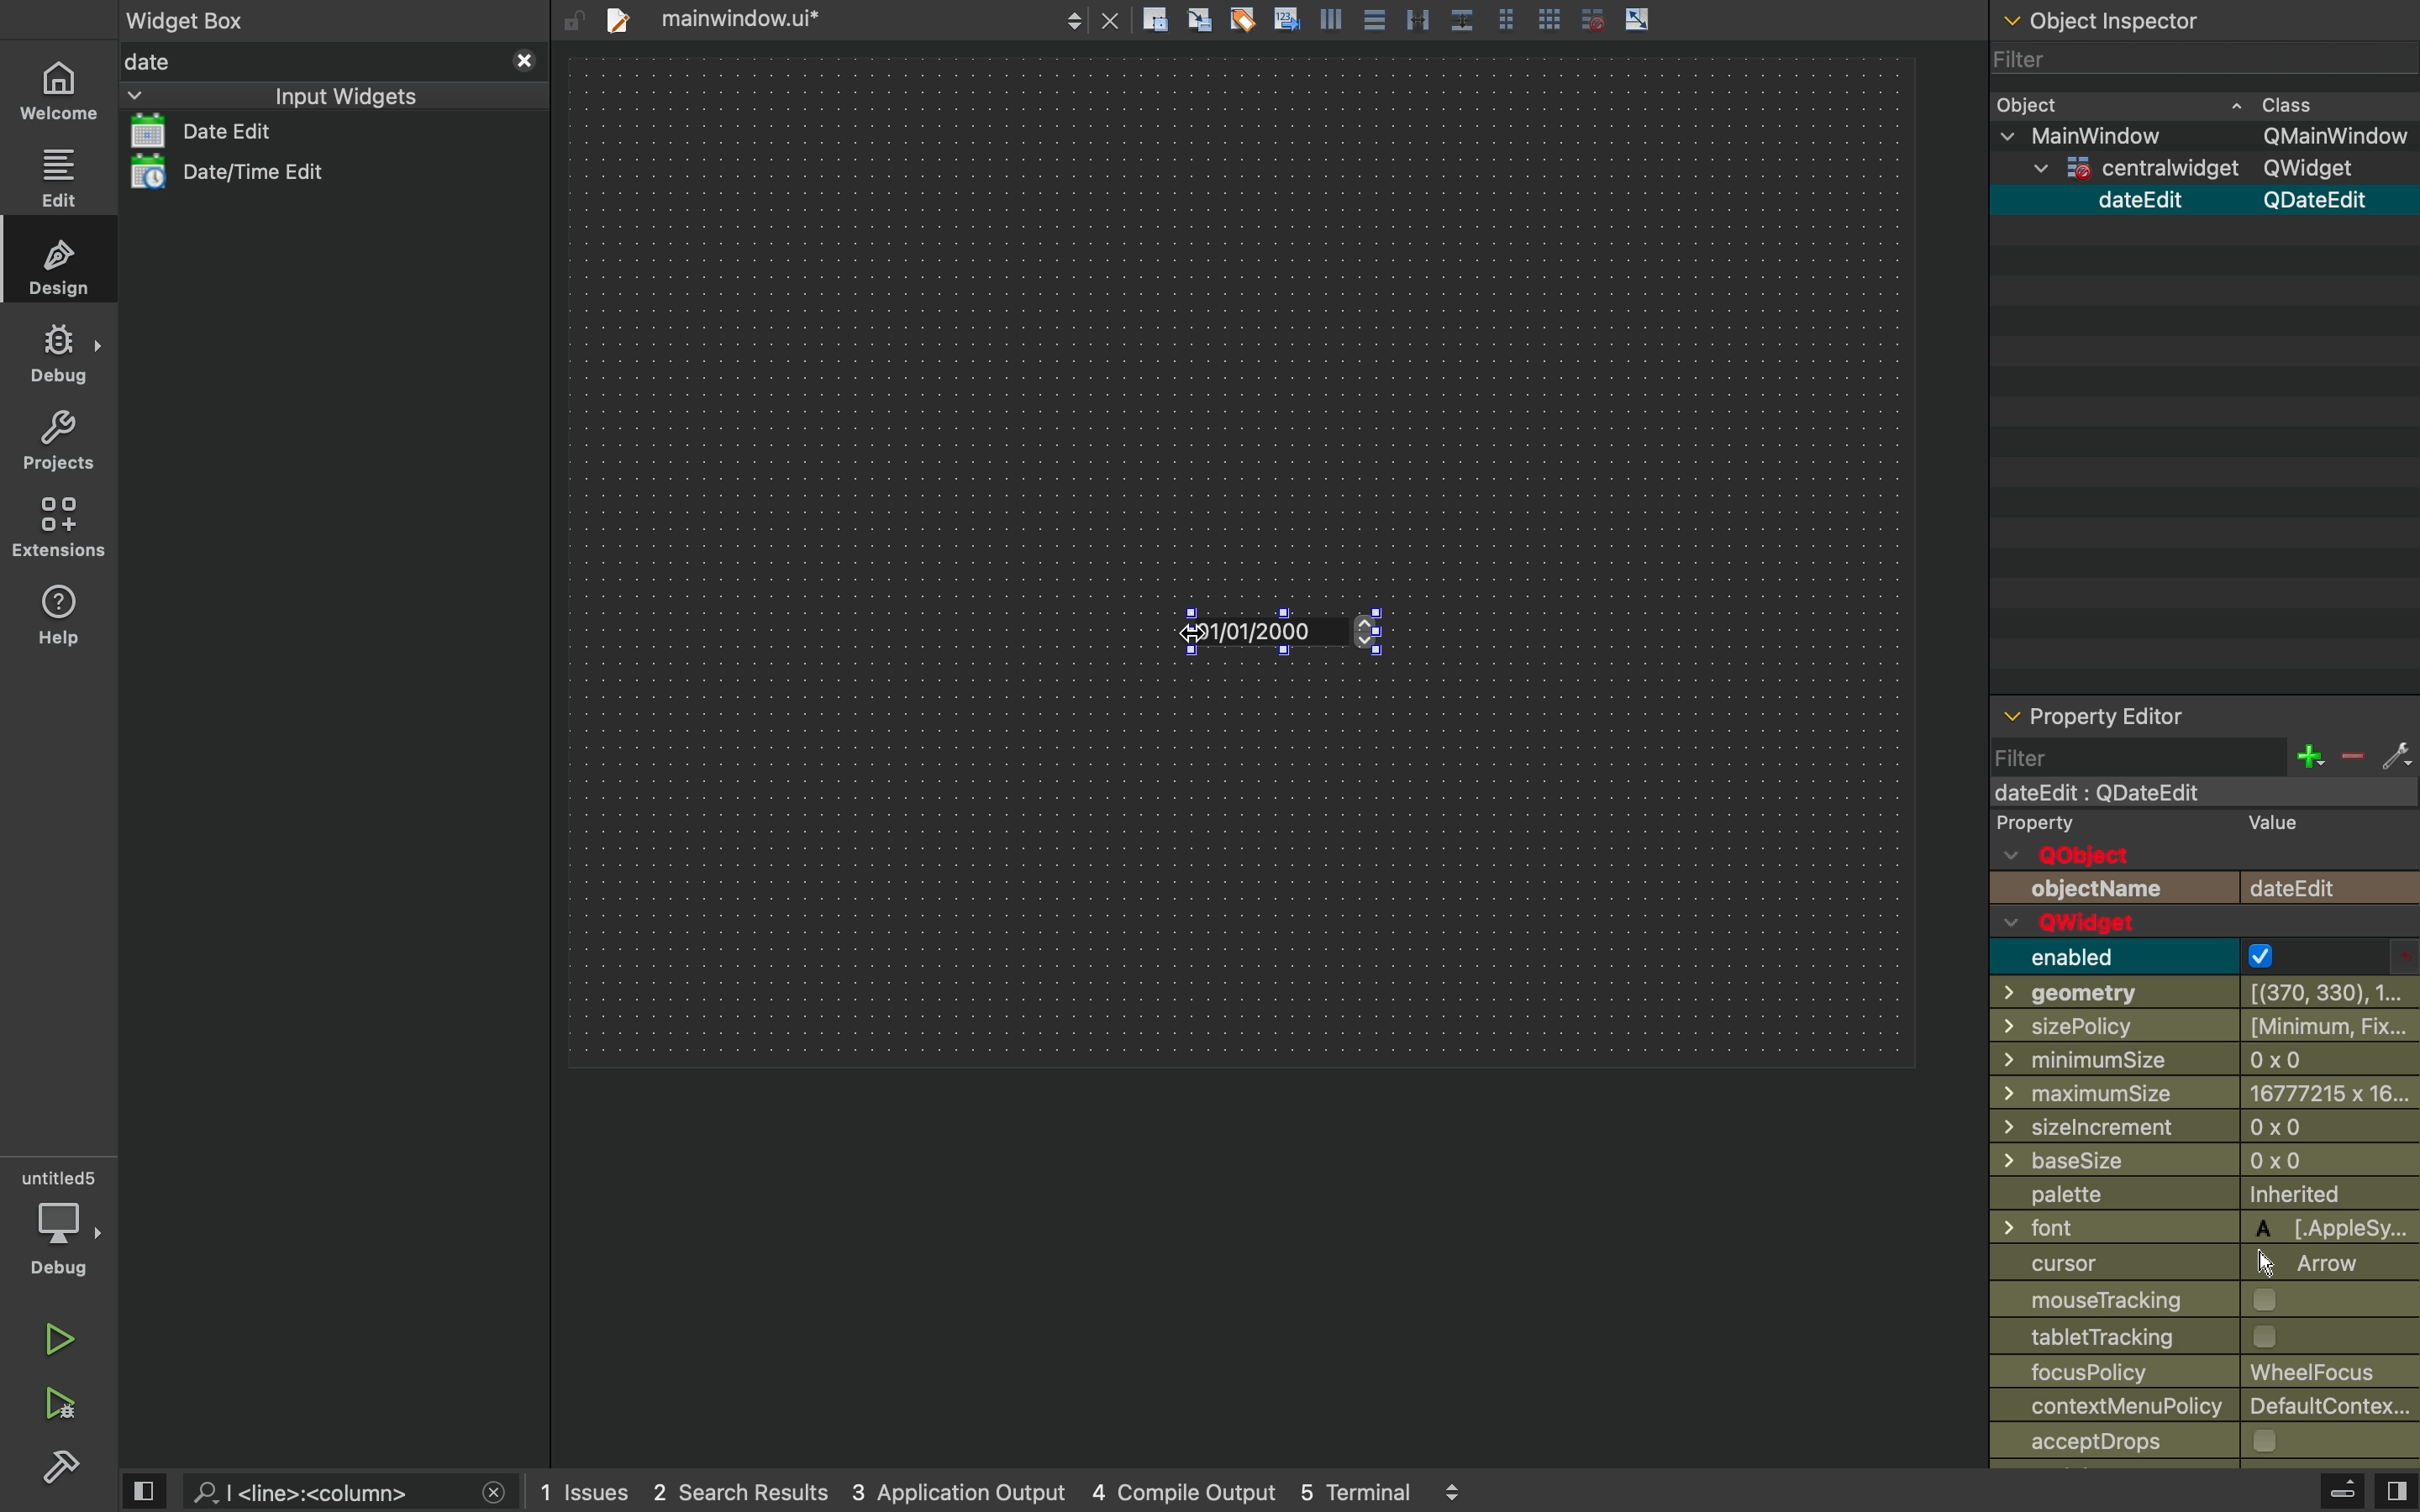 The height and width of the screenshot is (1512, 2420). What do you see at coordinates (2150, 924) in the screenshot?
I see `q widget` at bounding box center [2150, 924].